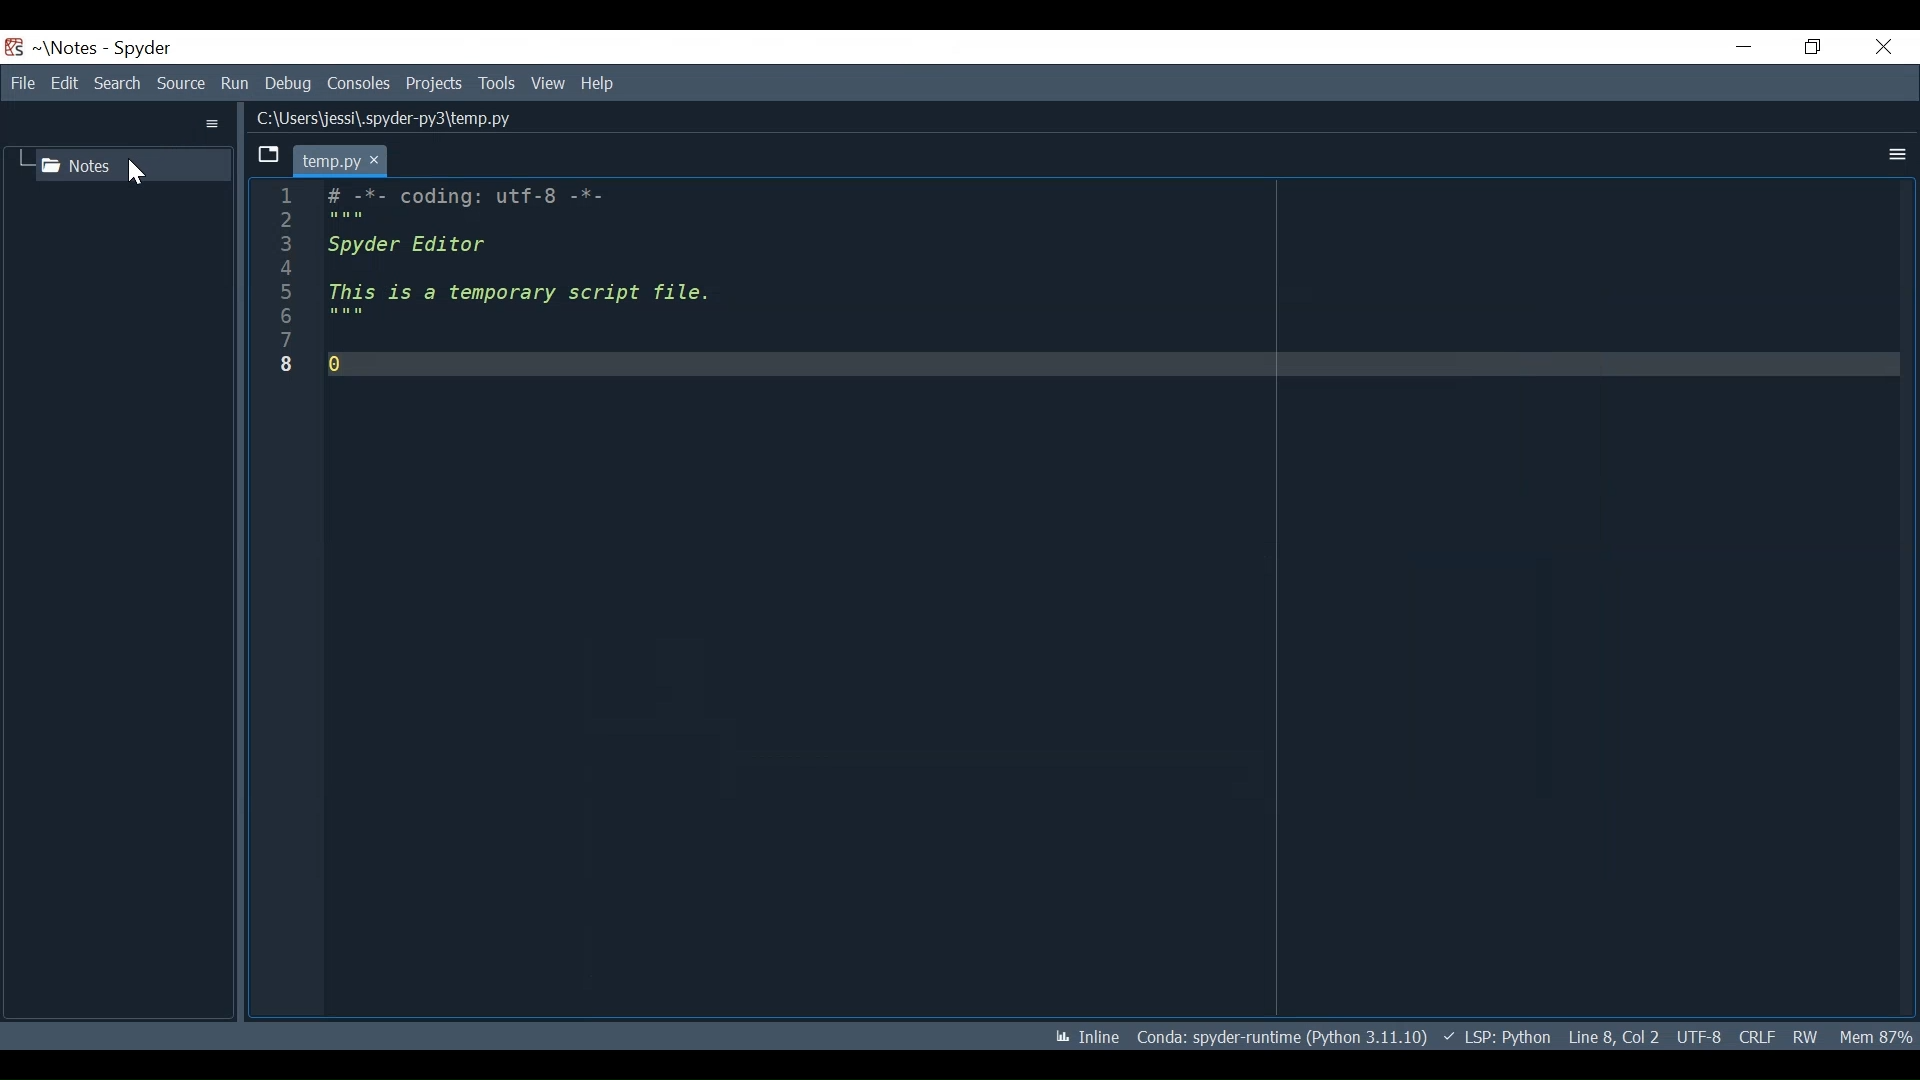  I want to click on File EQL Status, so click(1756, 1036).